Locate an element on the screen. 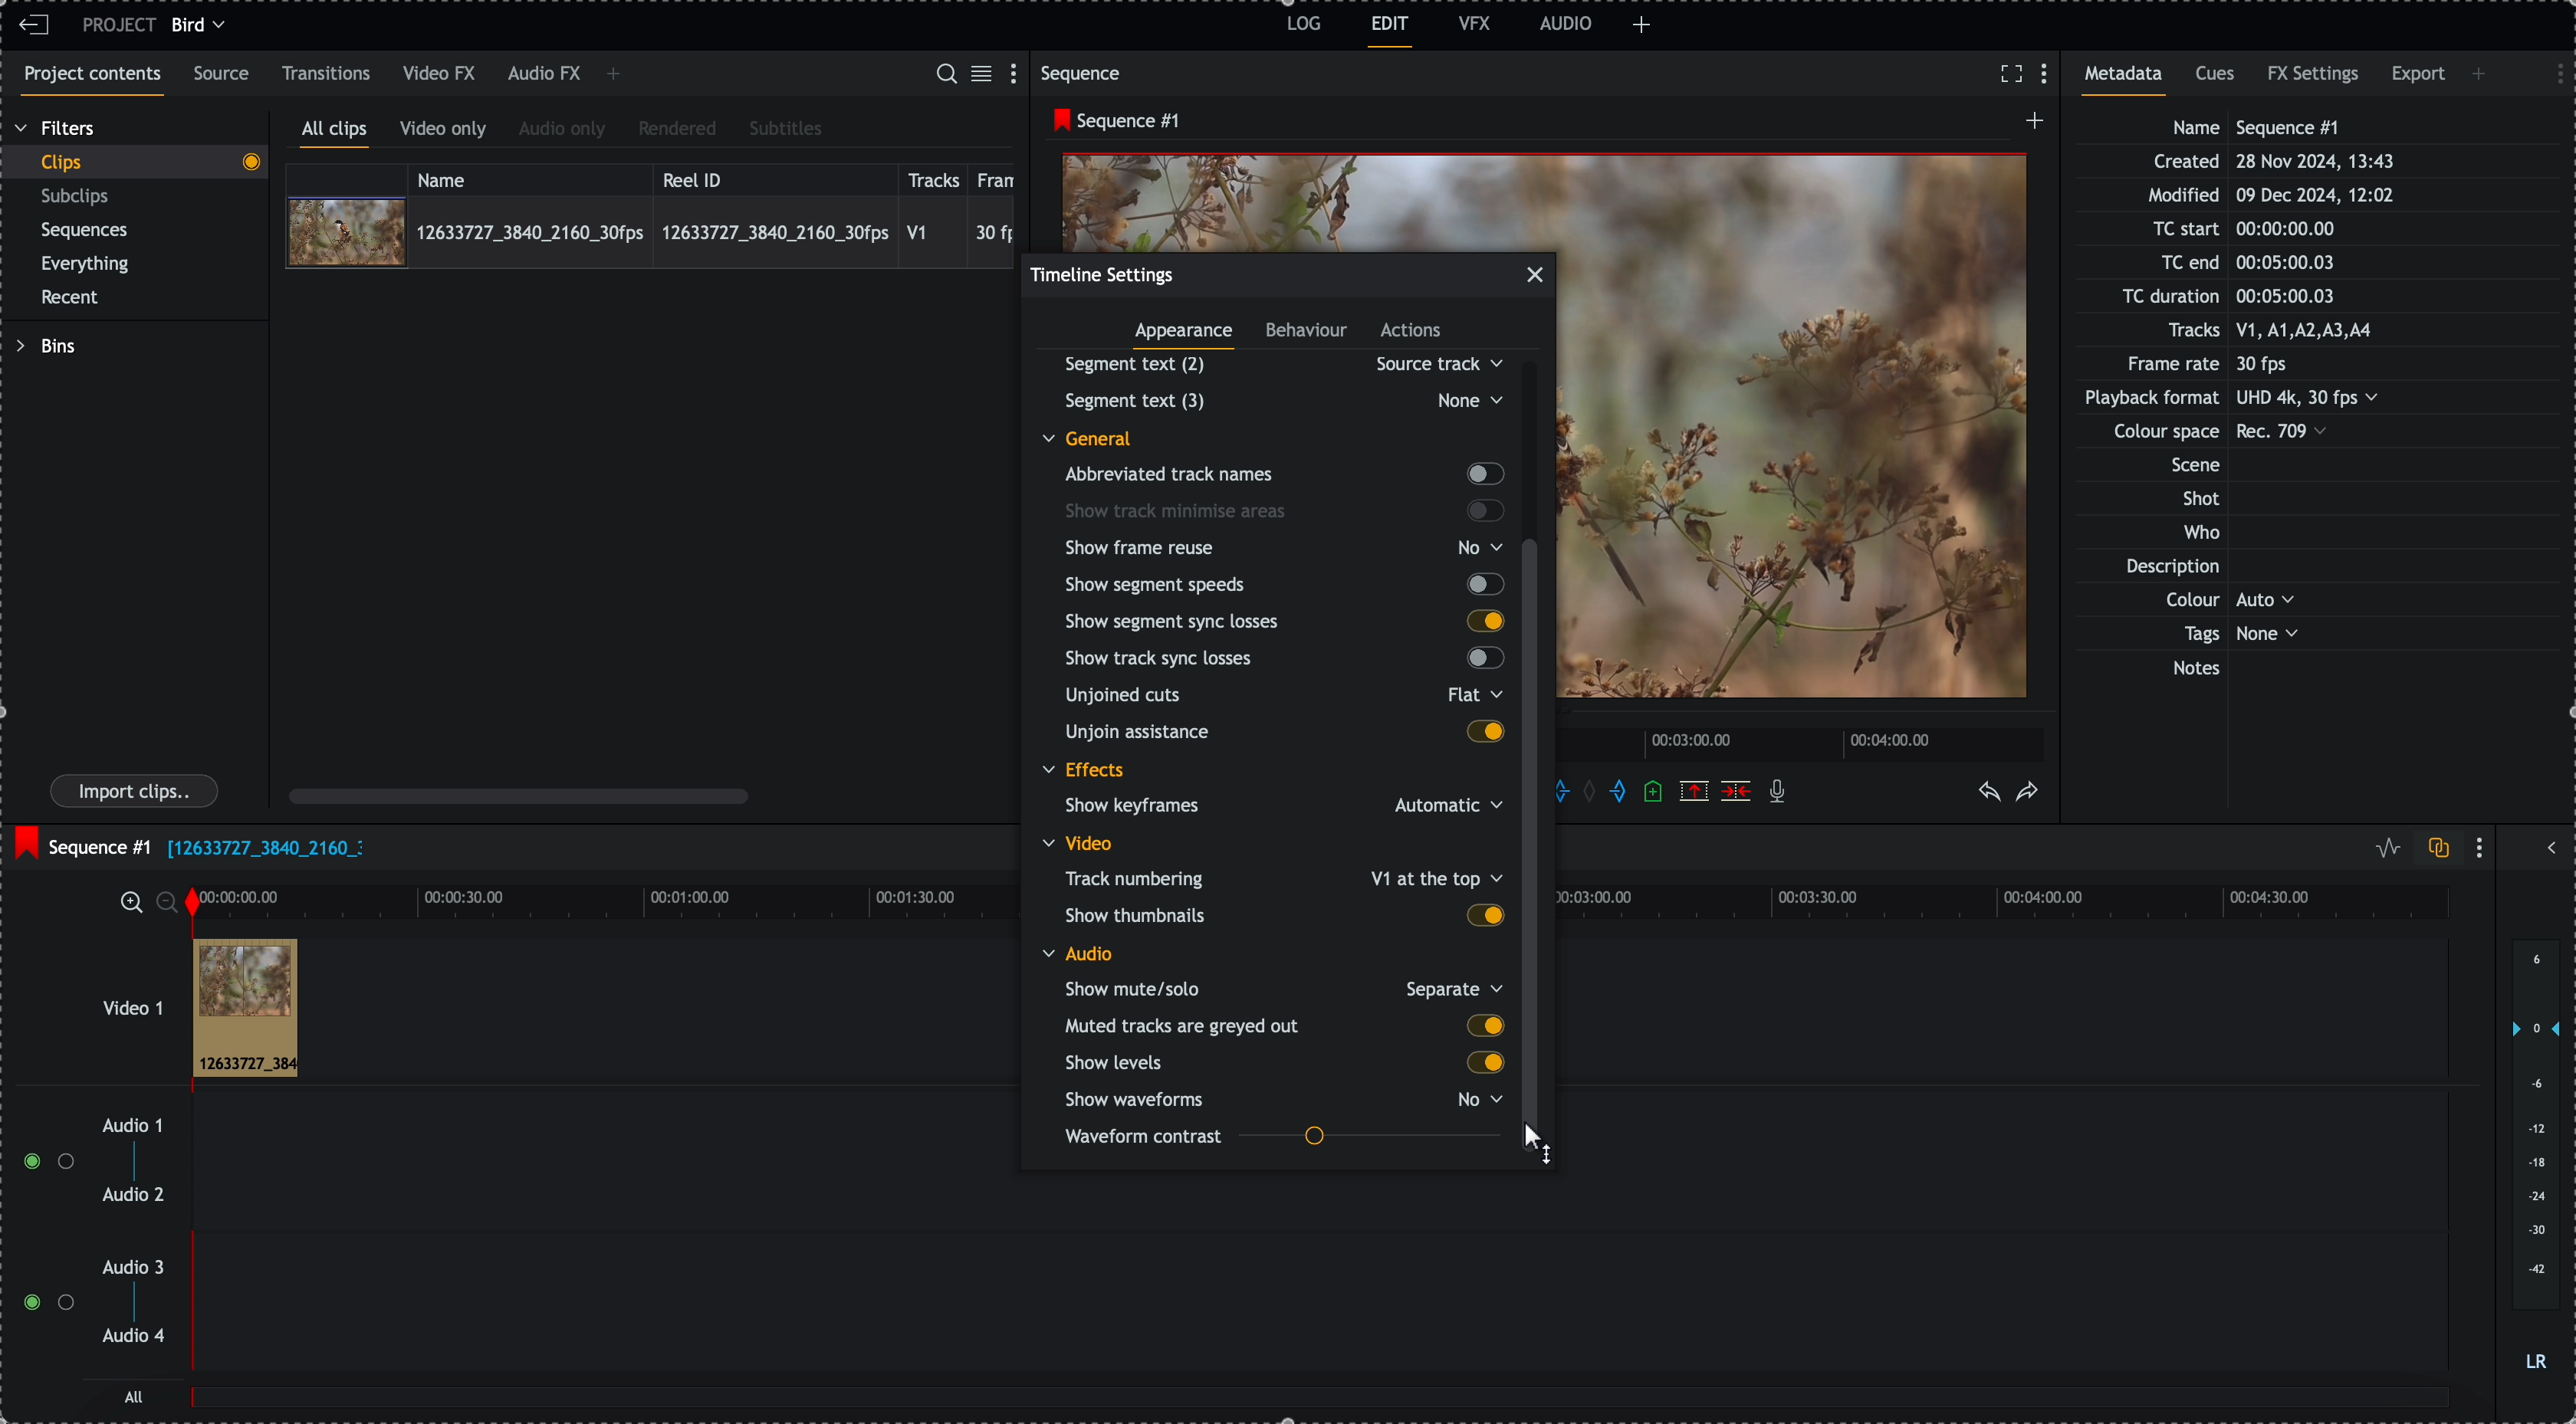 Image resolution: width=2576 pixels, height=1424 pixels. behaviour is located at coordinates (1308, 333).